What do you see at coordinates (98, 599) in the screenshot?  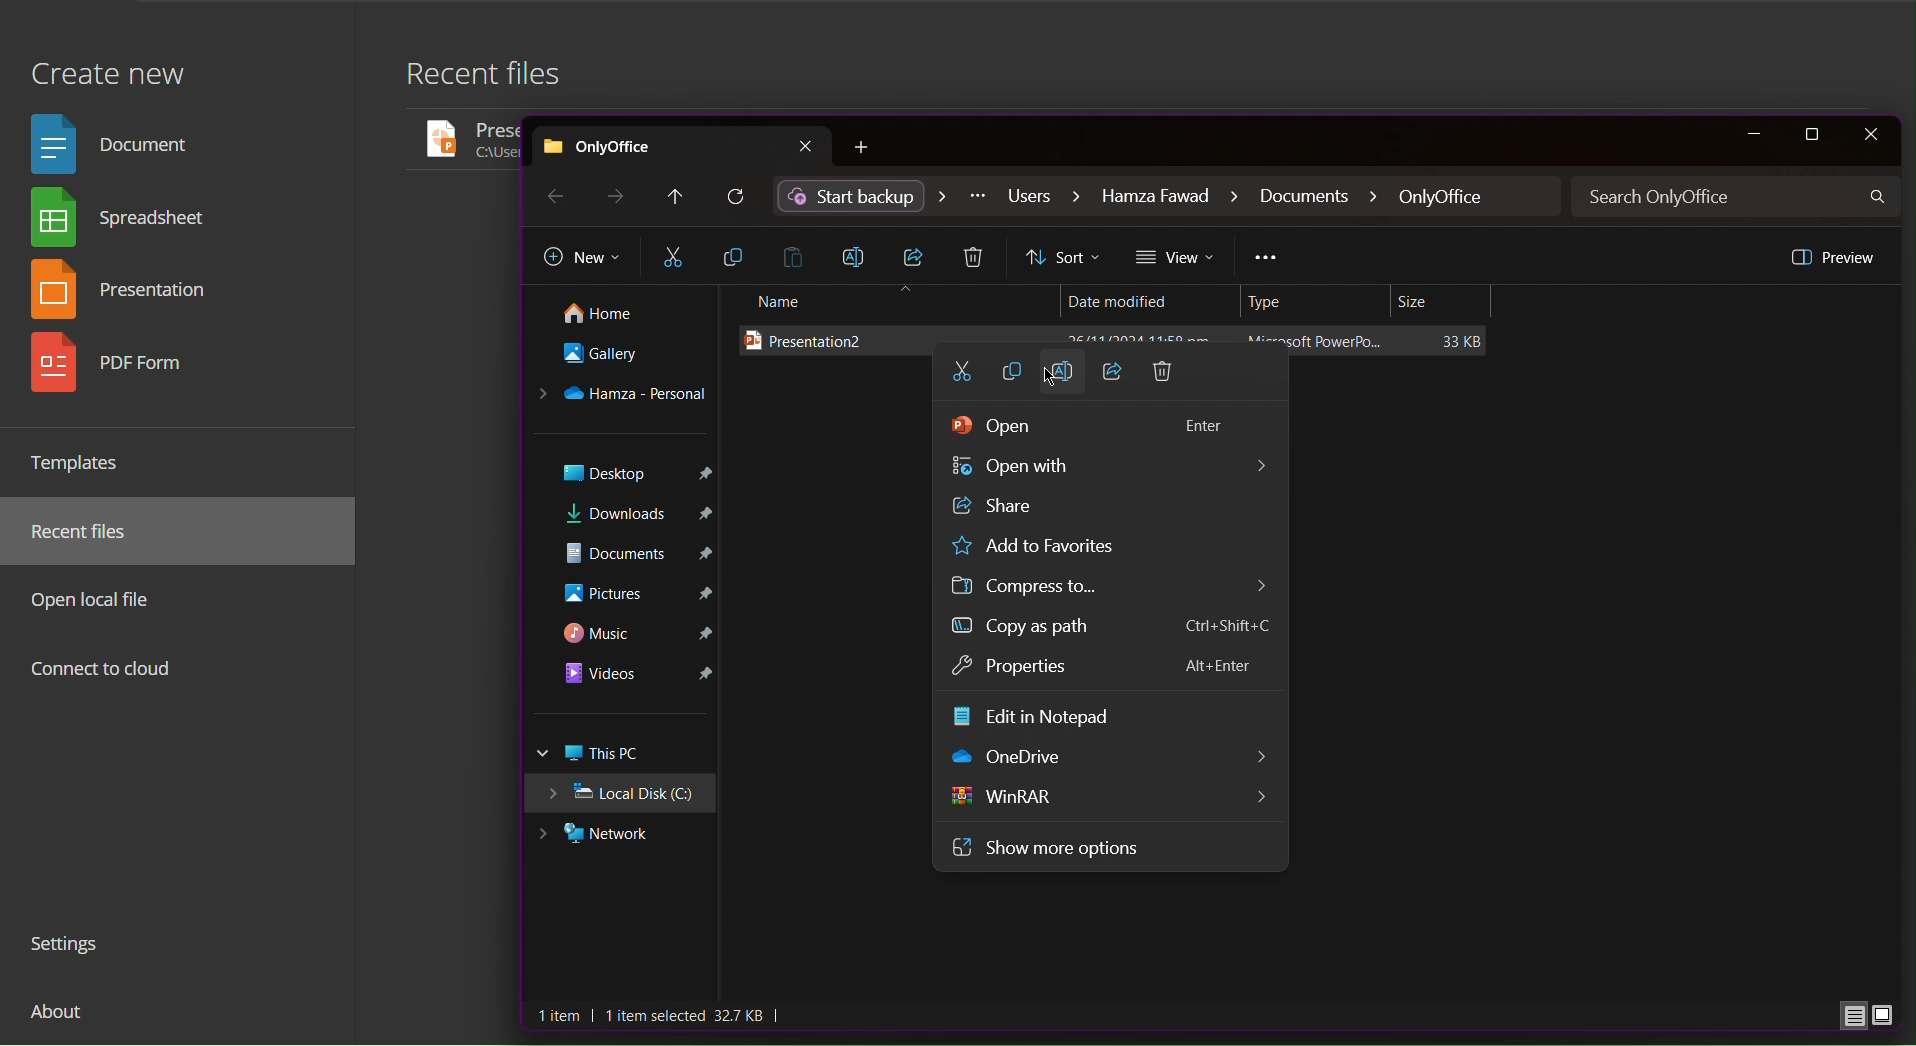 I see `Open Local File` at bounding box center [98, 599].